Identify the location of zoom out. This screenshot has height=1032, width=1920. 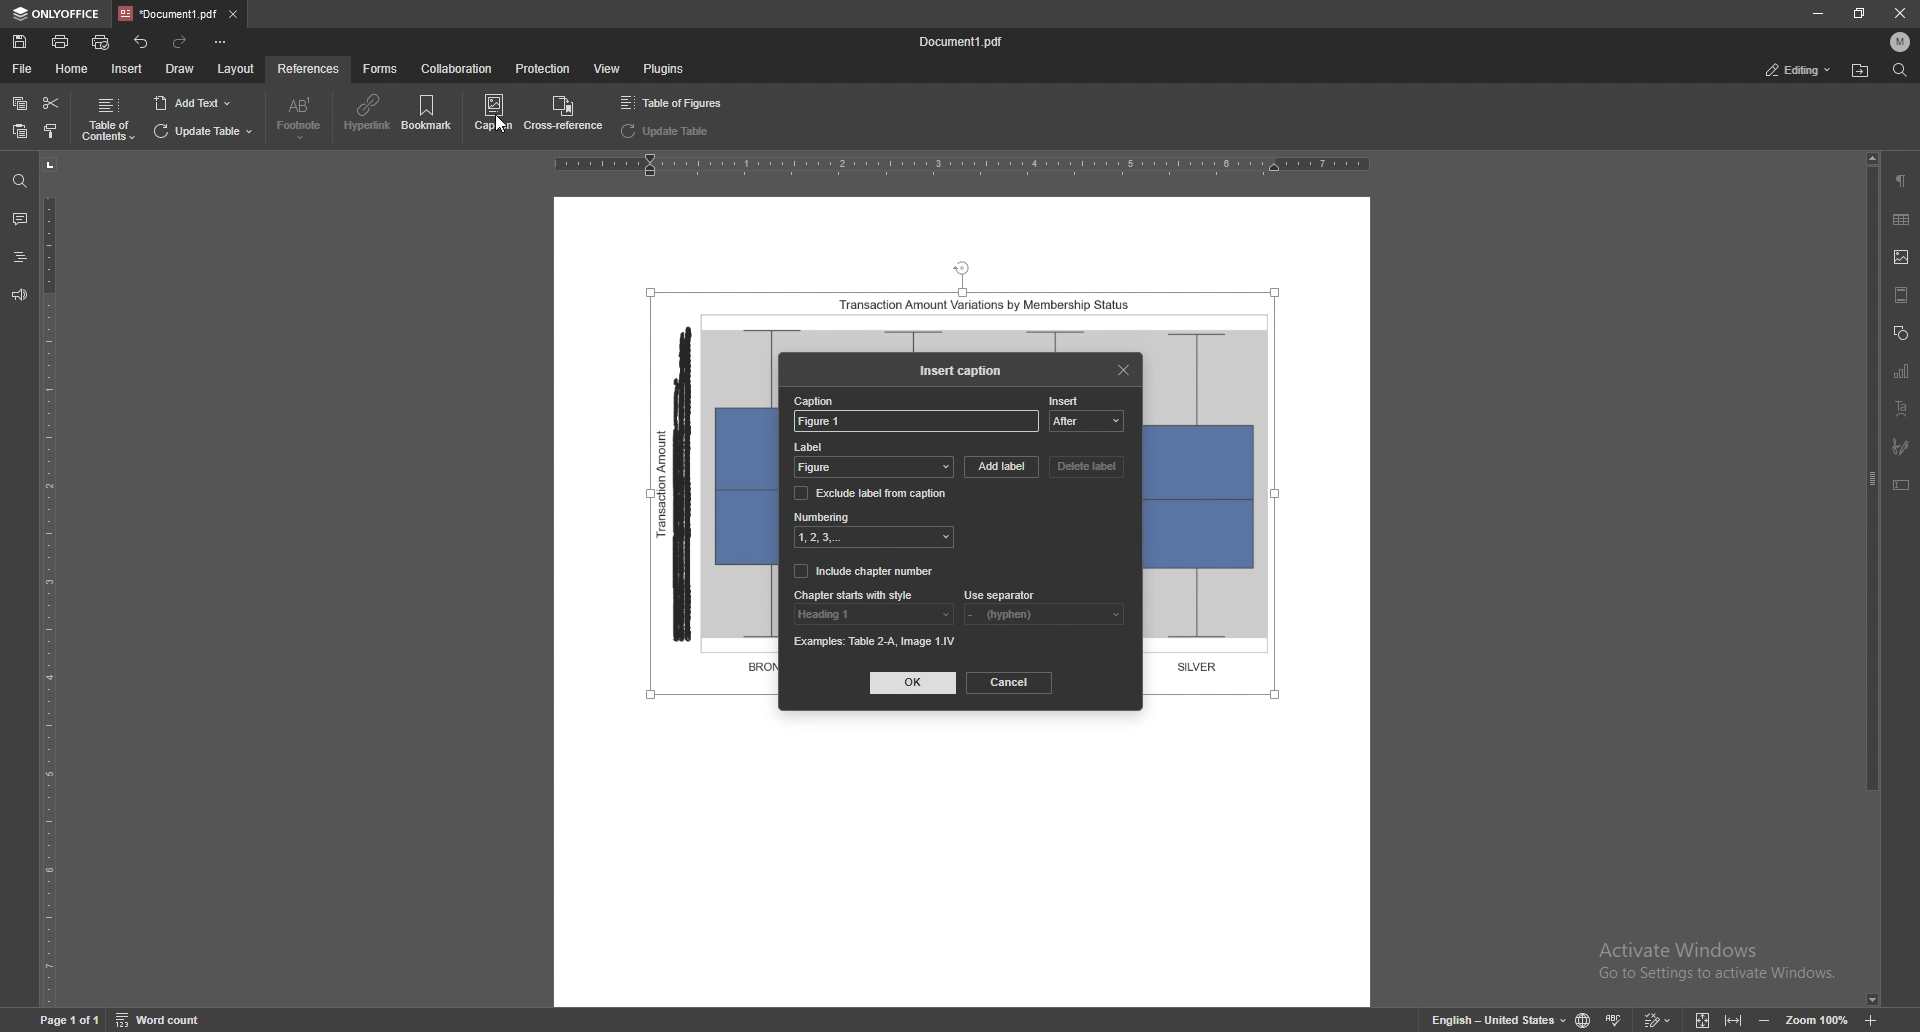
(1765, 1018).